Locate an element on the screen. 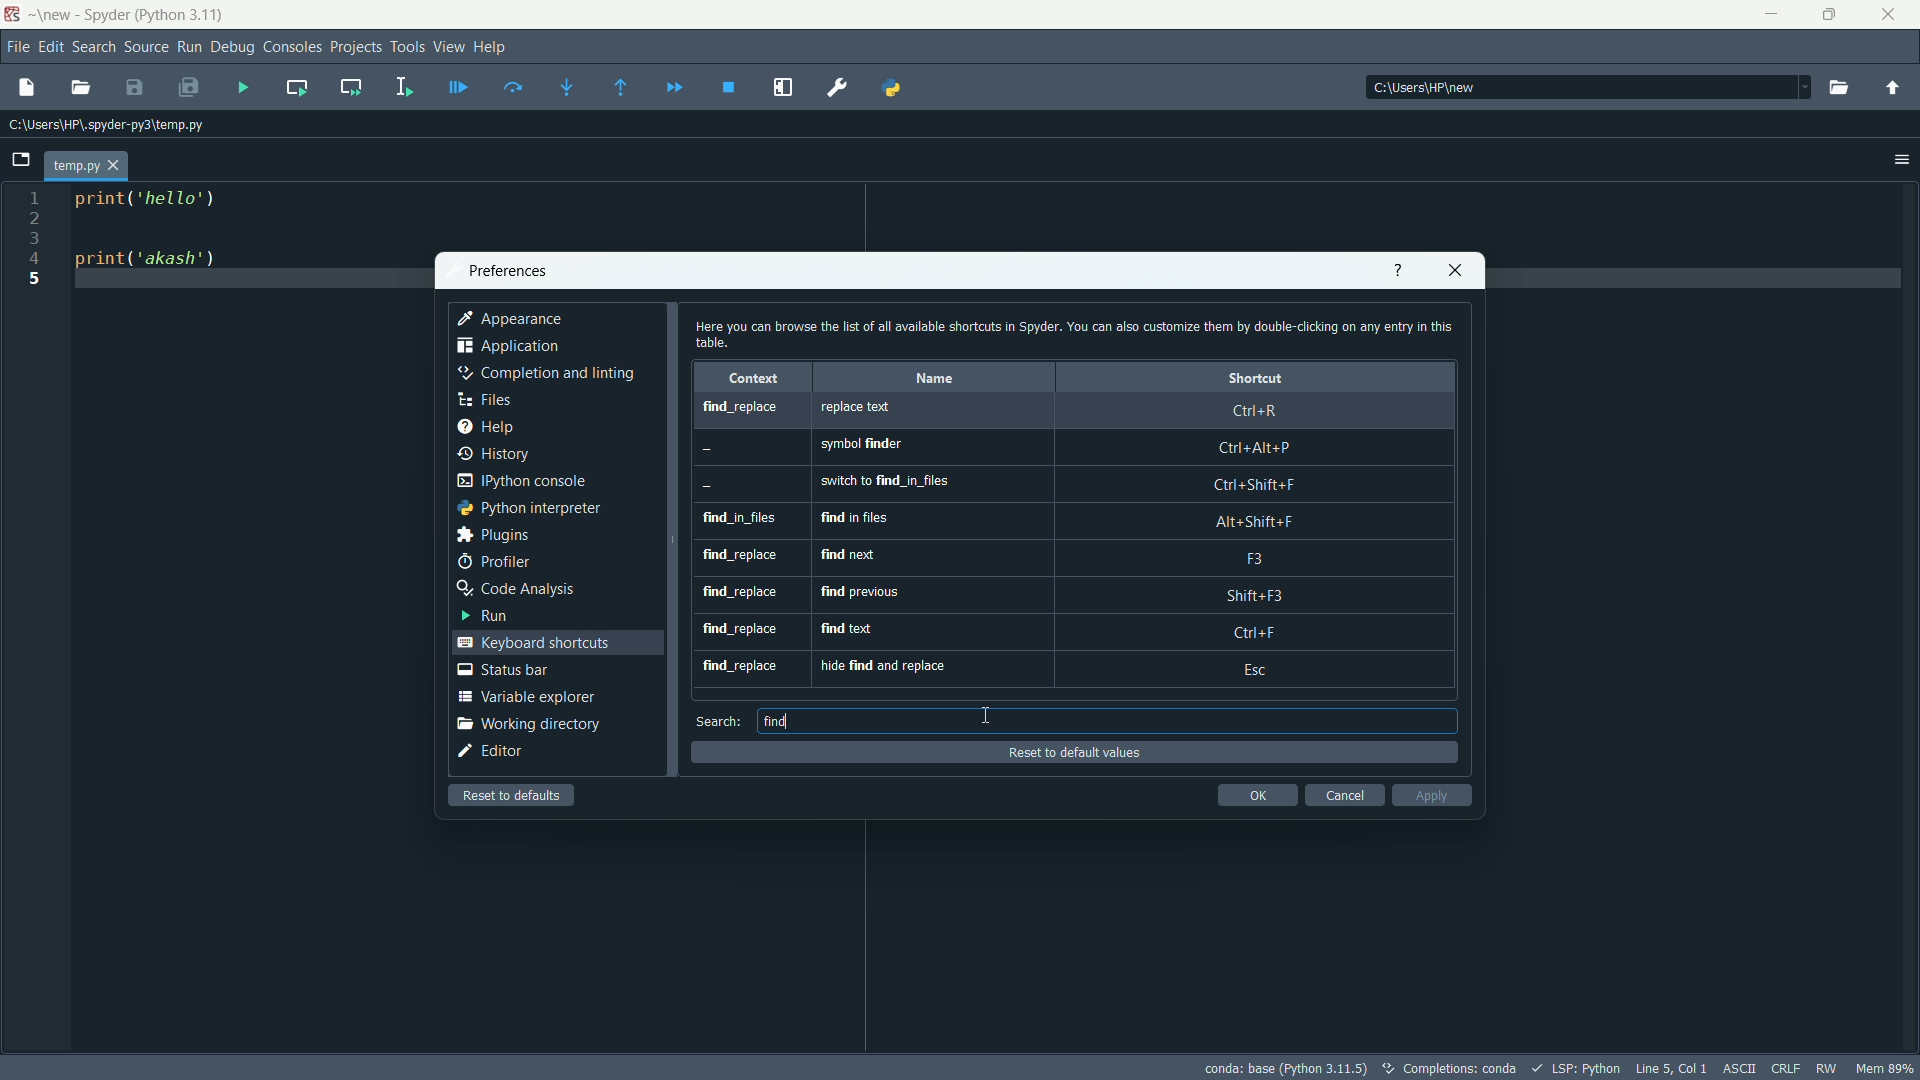 This screenshot has width=1920, height=1080. find_in_files, find in files, alt+shift+f is located at coordinates (1057, 521).